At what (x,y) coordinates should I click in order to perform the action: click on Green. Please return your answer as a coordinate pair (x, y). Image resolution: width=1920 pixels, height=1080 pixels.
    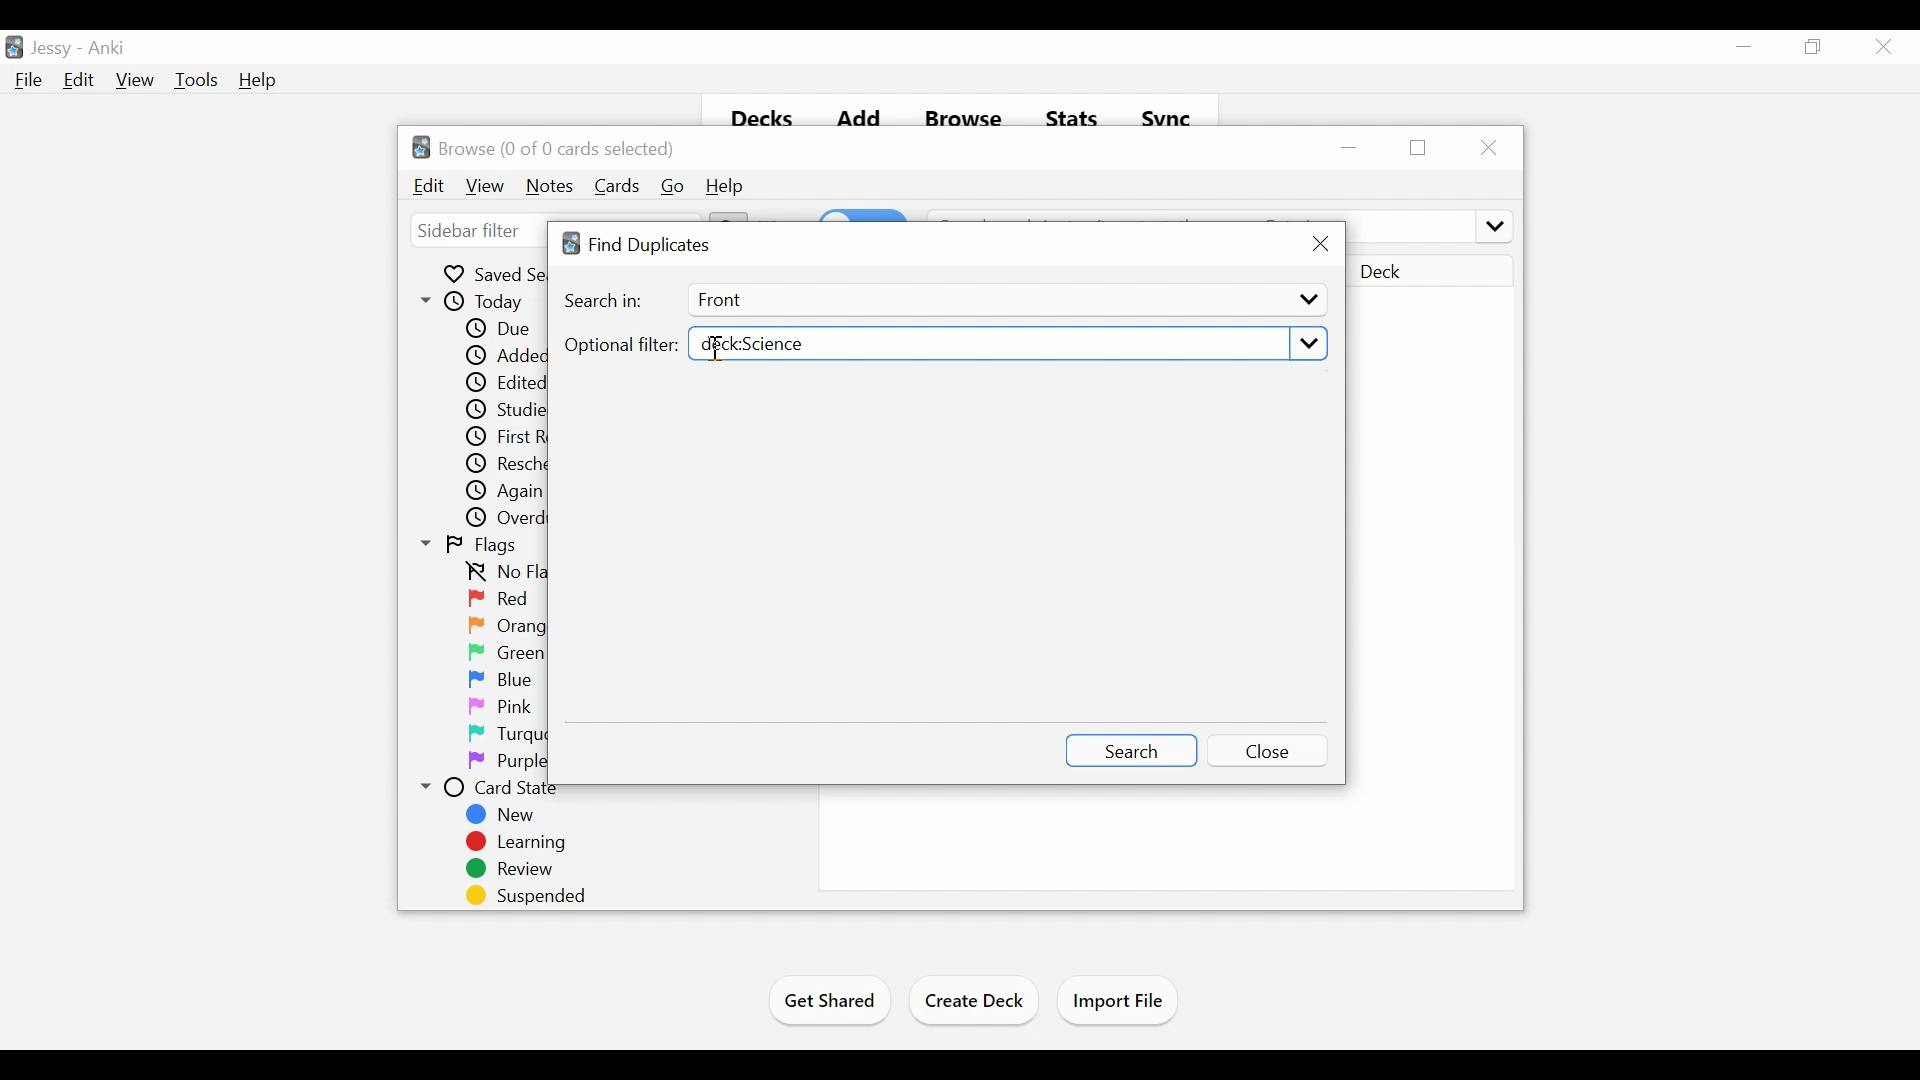
    Looking at the image, I should click on (507, 653).